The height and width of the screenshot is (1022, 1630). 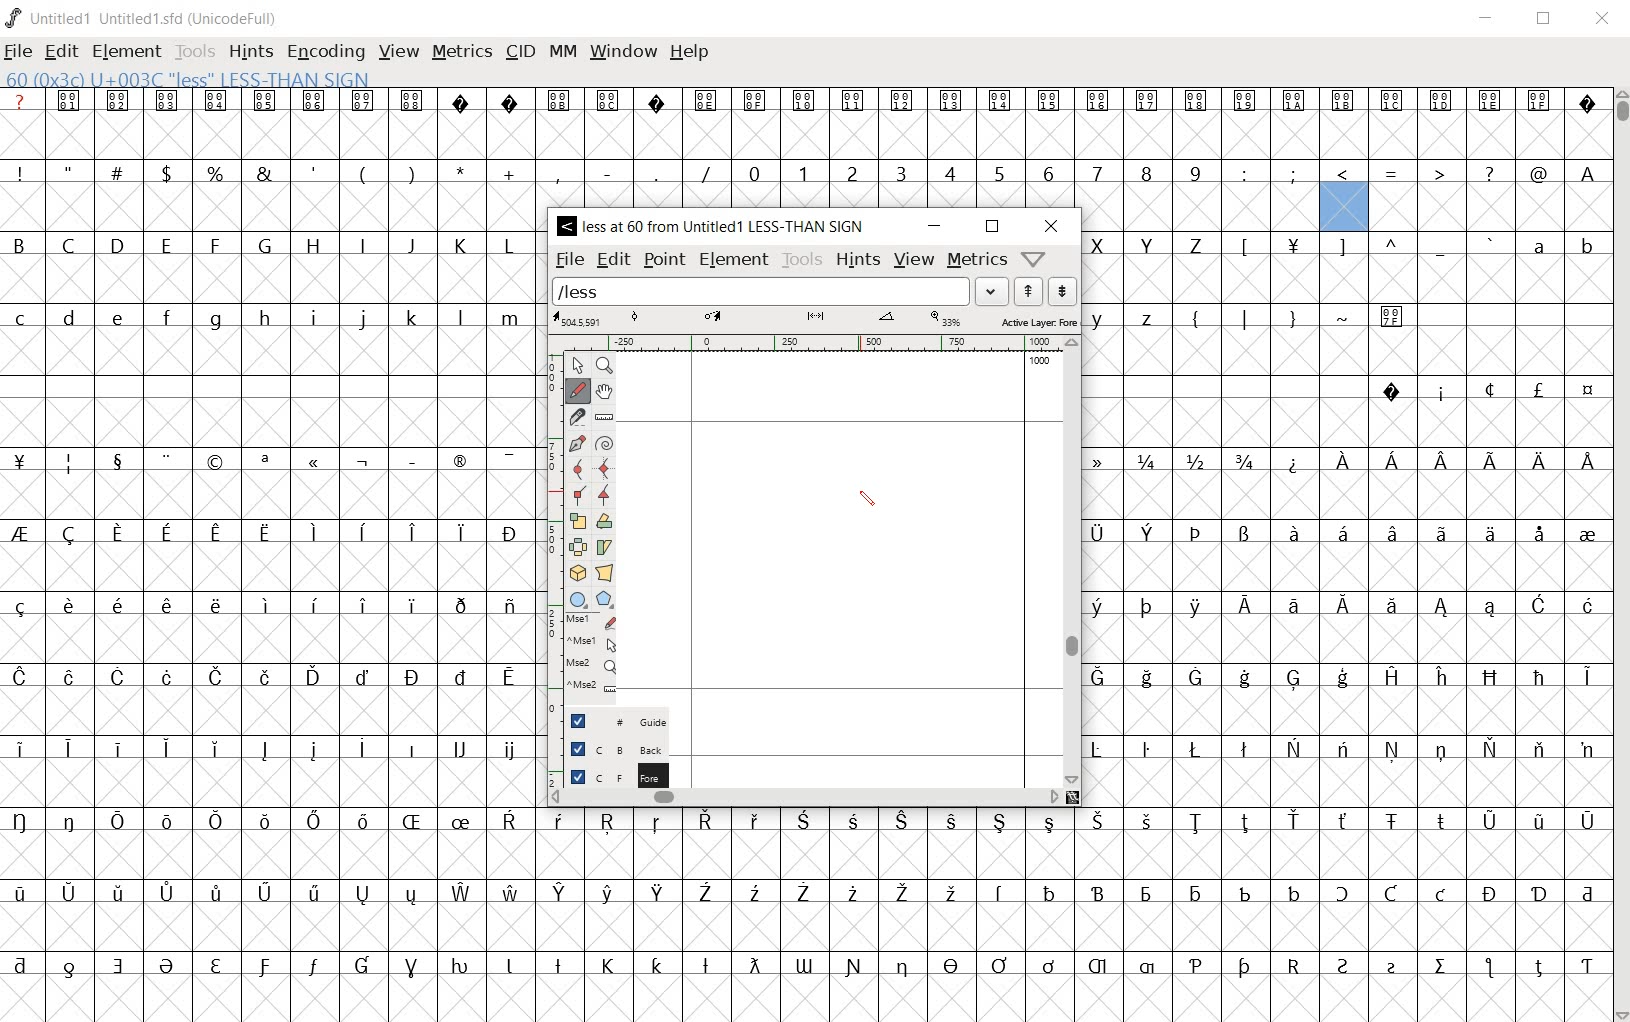 What do you see at coordinates (278, 458) in the screenshot?
I see `symbols` at bounding box center [278, 458].